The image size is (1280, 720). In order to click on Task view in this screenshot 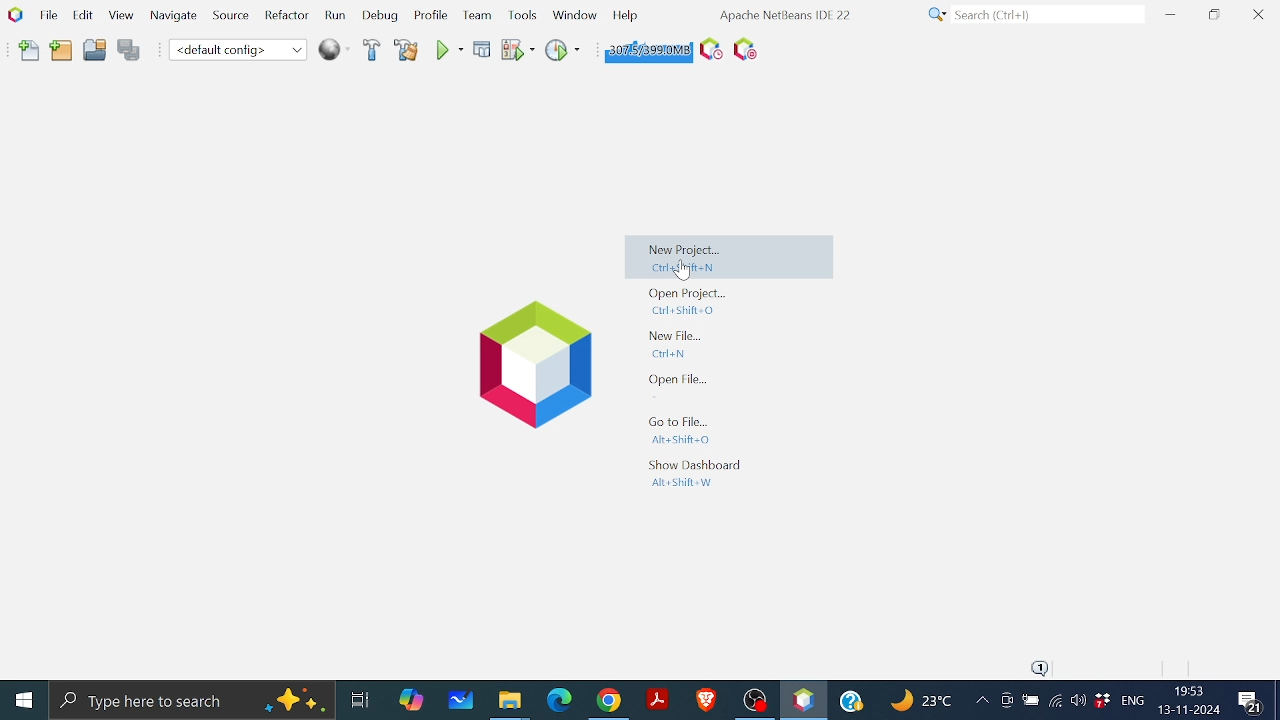, I will do `click(359, 697)`.